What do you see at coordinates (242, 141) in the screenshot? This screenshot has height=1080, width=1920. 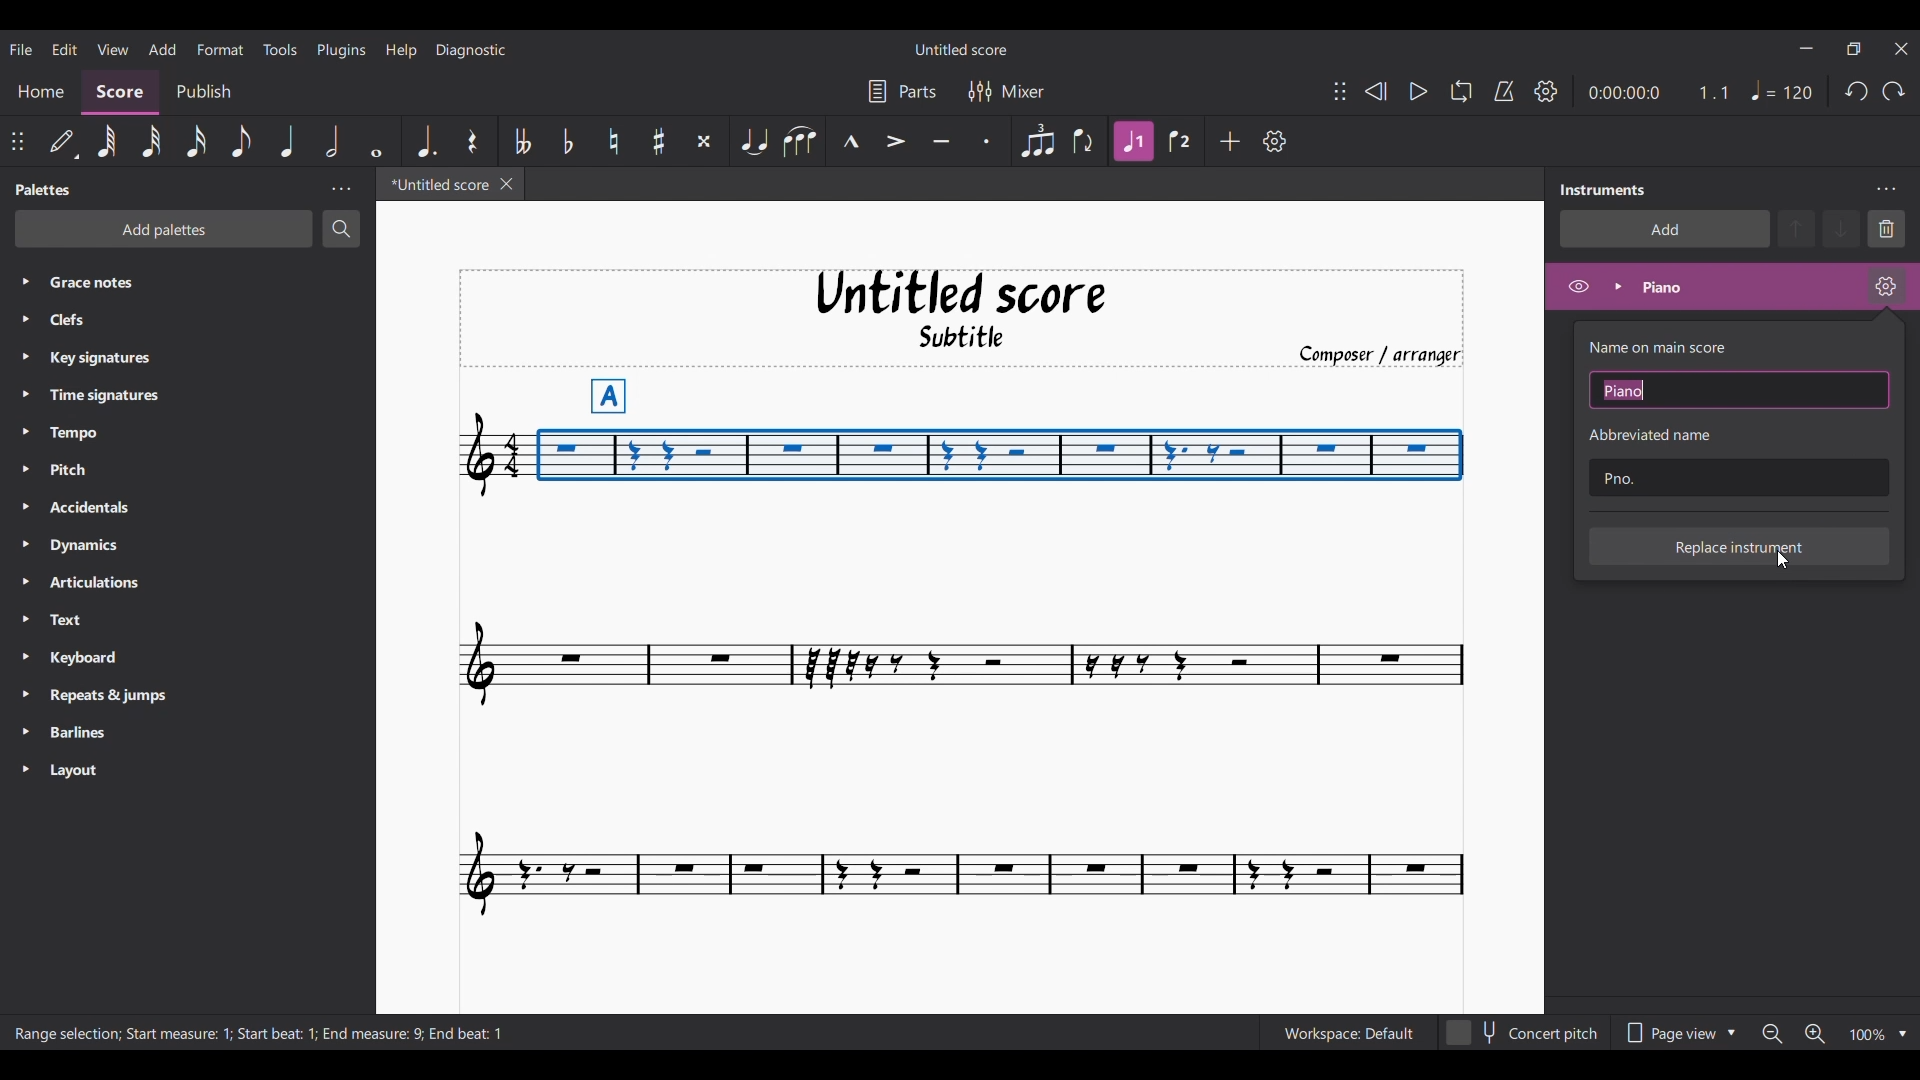 I see `8th note` at bounding box center [242, 141].